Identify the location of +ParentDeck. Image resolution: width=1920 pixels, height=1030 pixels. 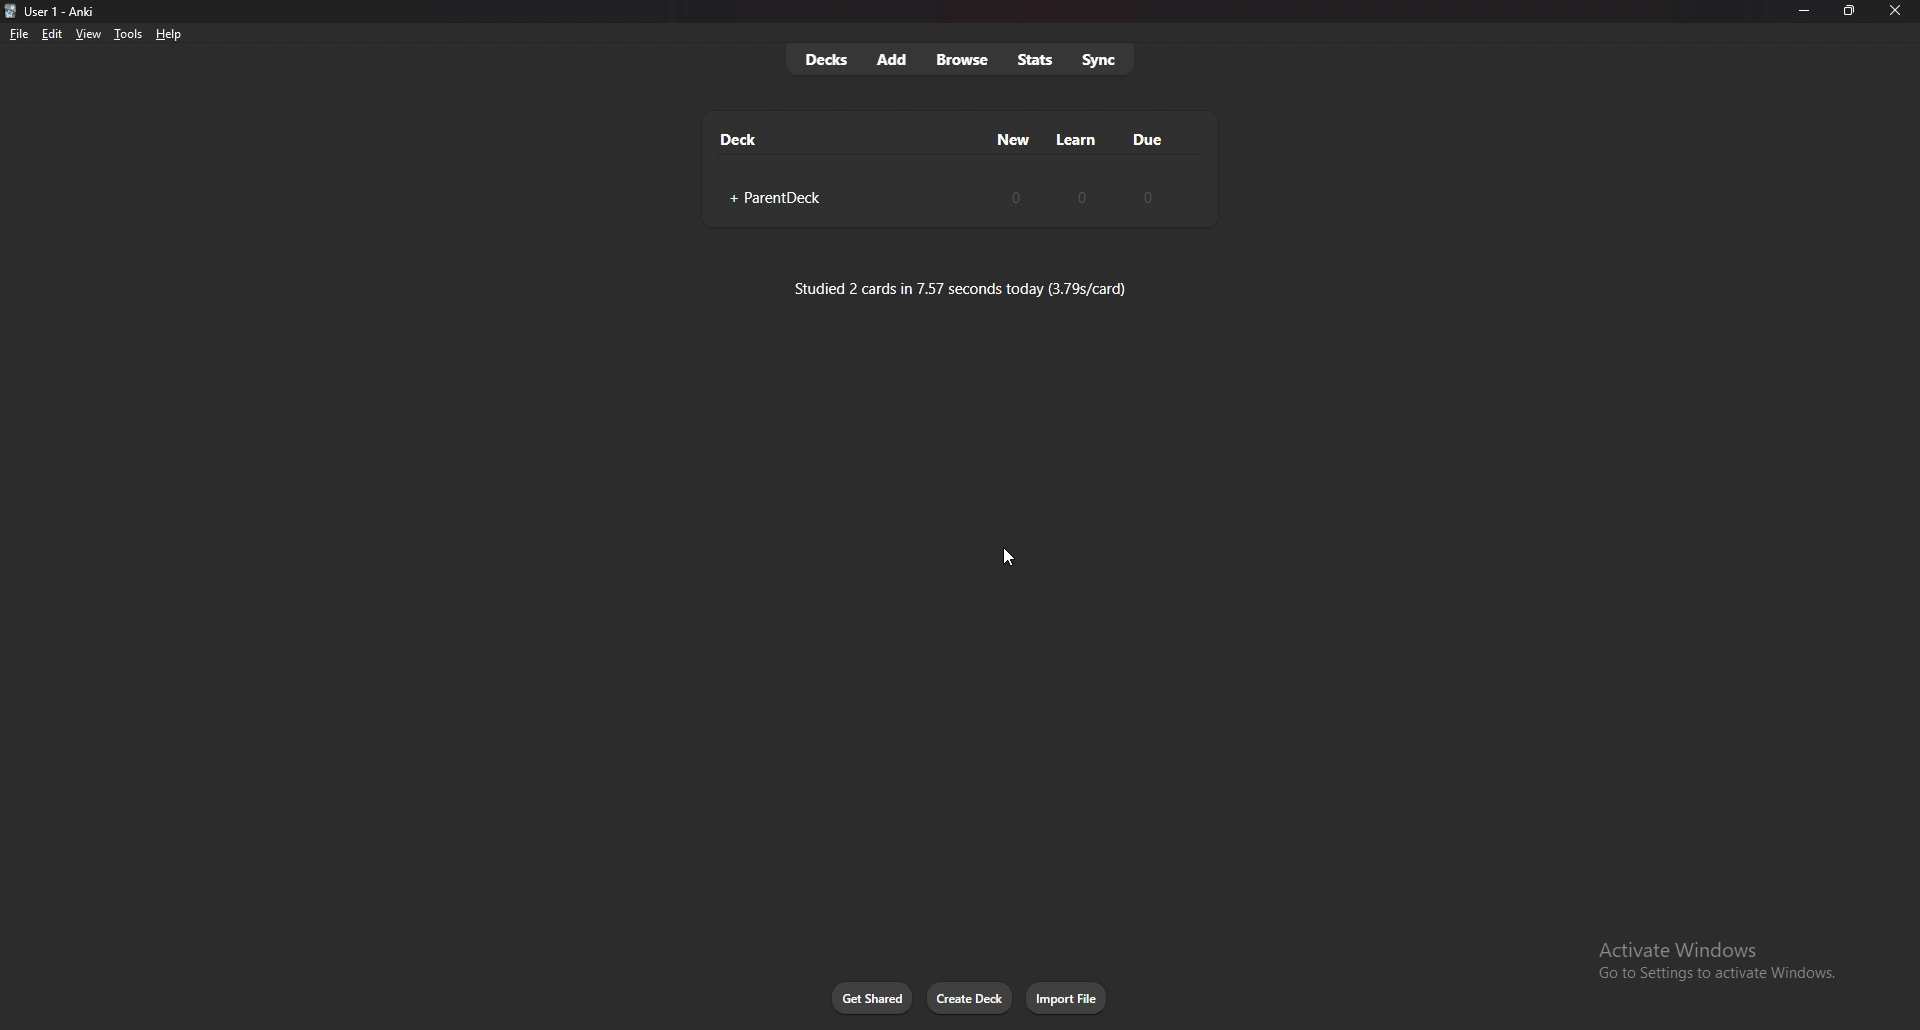
(771, 199).